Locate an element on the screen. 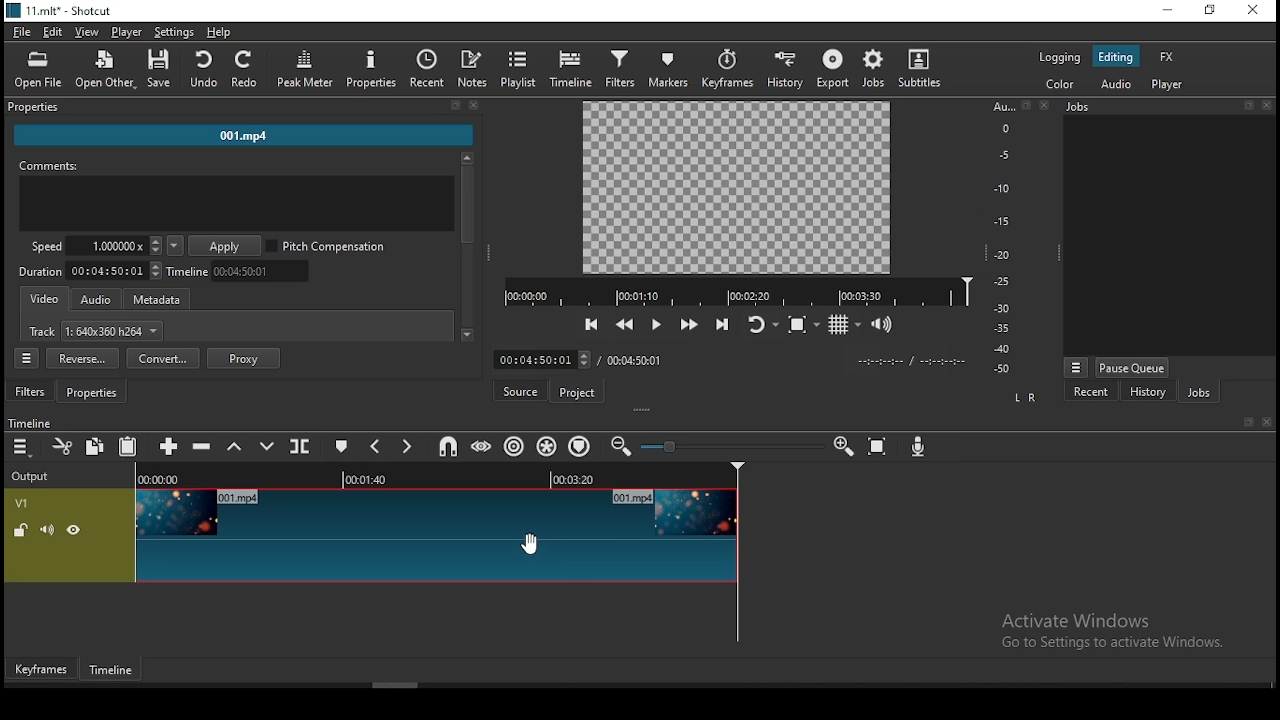 This screenshot has width=1280, height=720. timeline is located at coordinates (243, 272).